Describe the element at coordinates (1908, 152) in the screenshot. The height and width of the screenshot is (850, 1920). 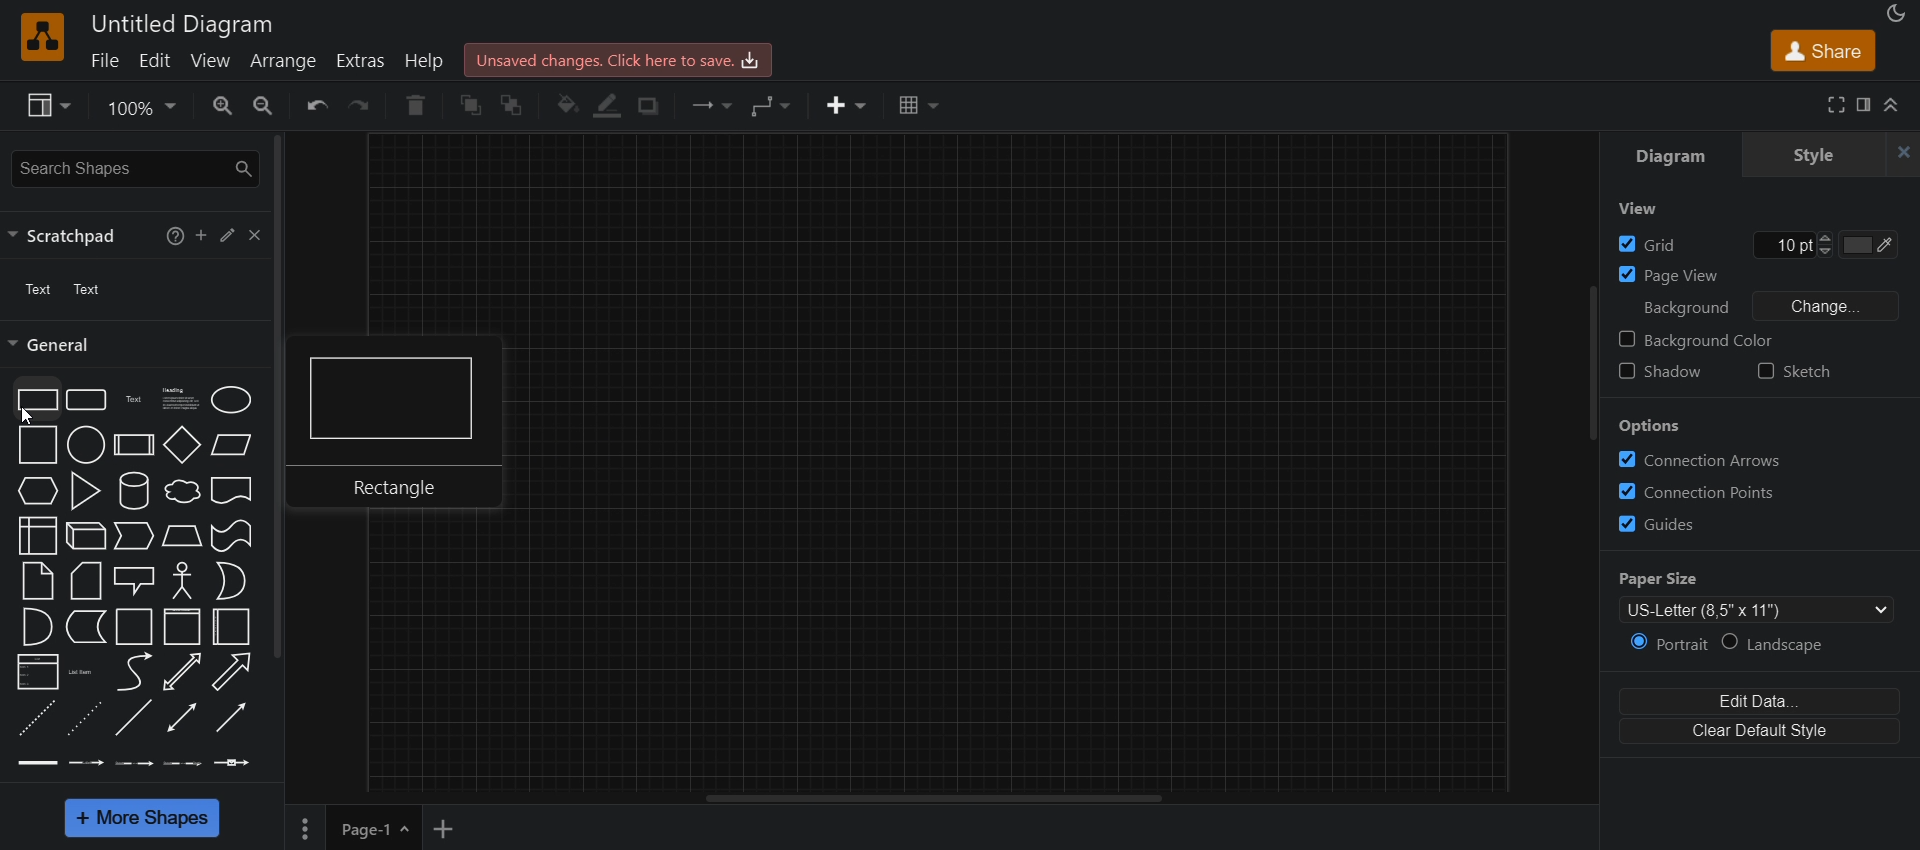
I see `close` at that location.